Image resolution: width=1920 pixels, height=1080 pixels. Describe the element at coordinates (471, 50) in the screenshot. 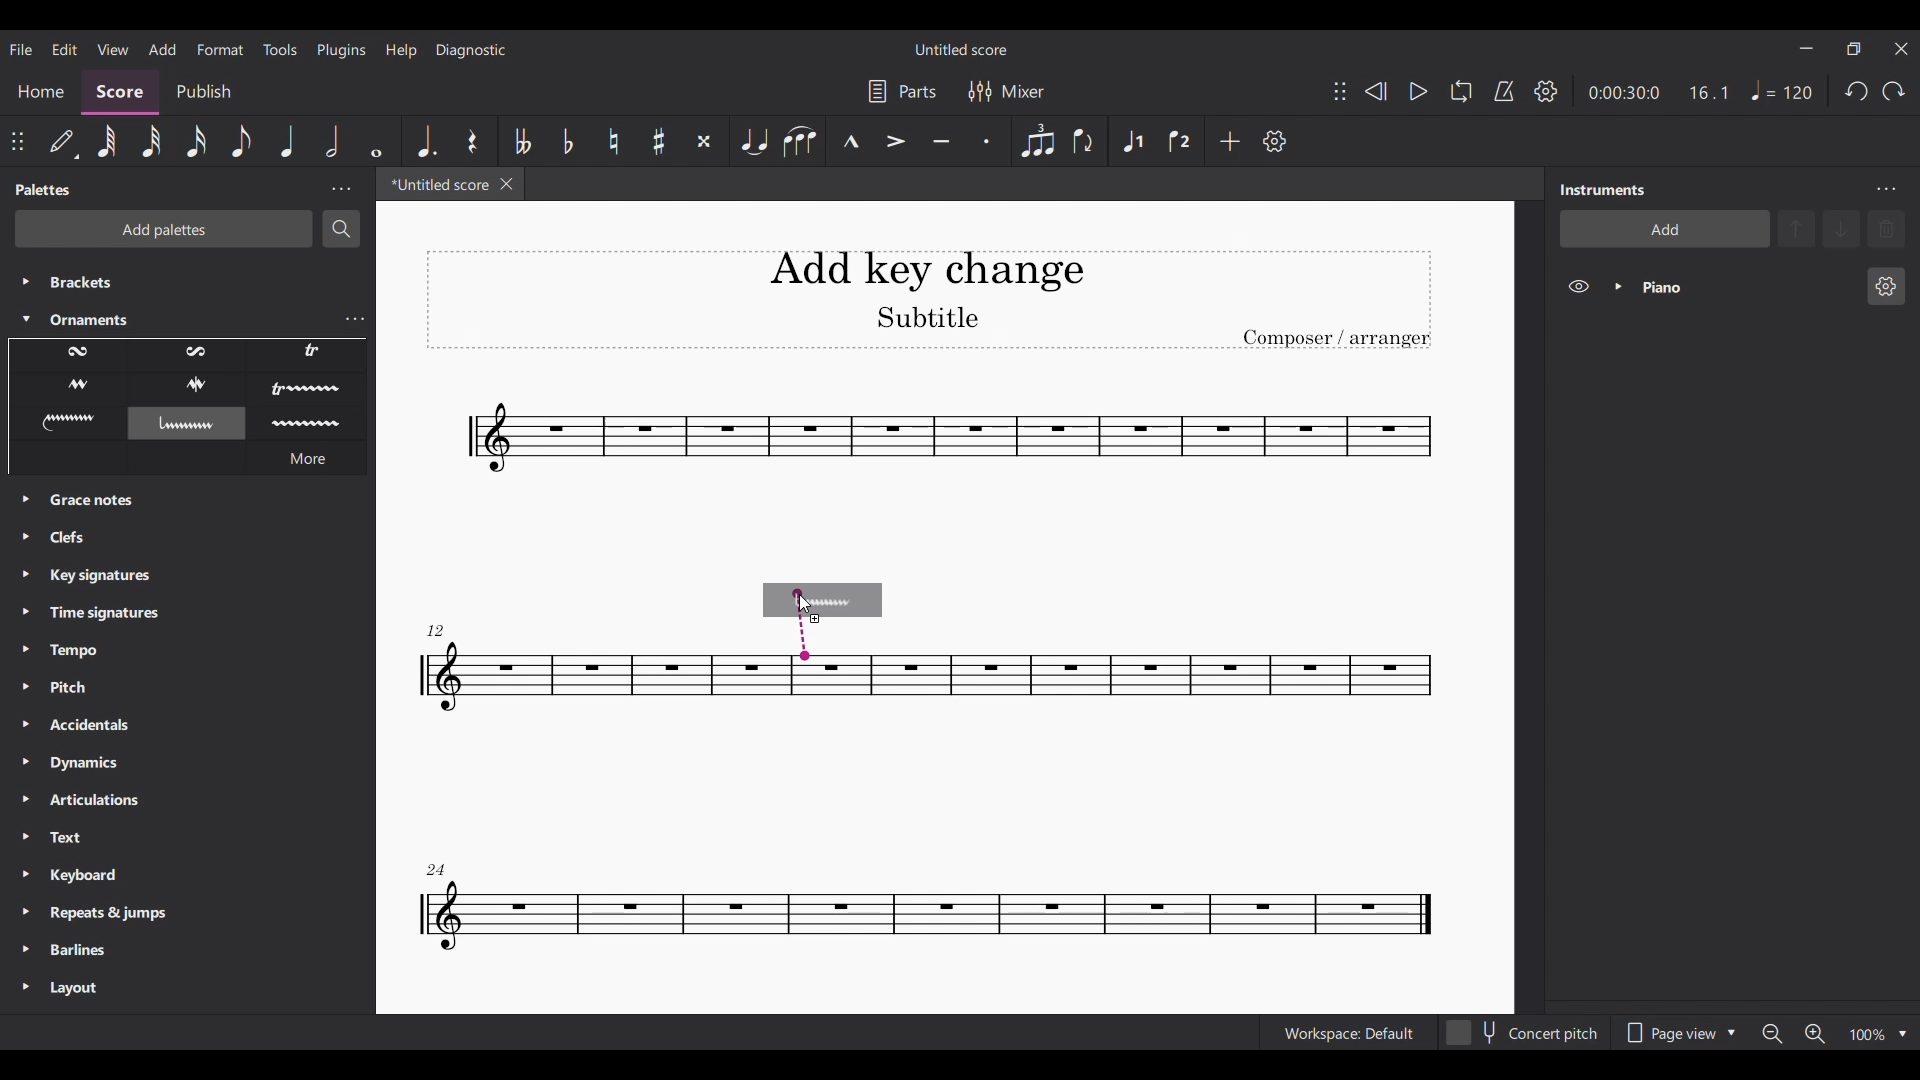

I see `Diagnostic menu` at that location.